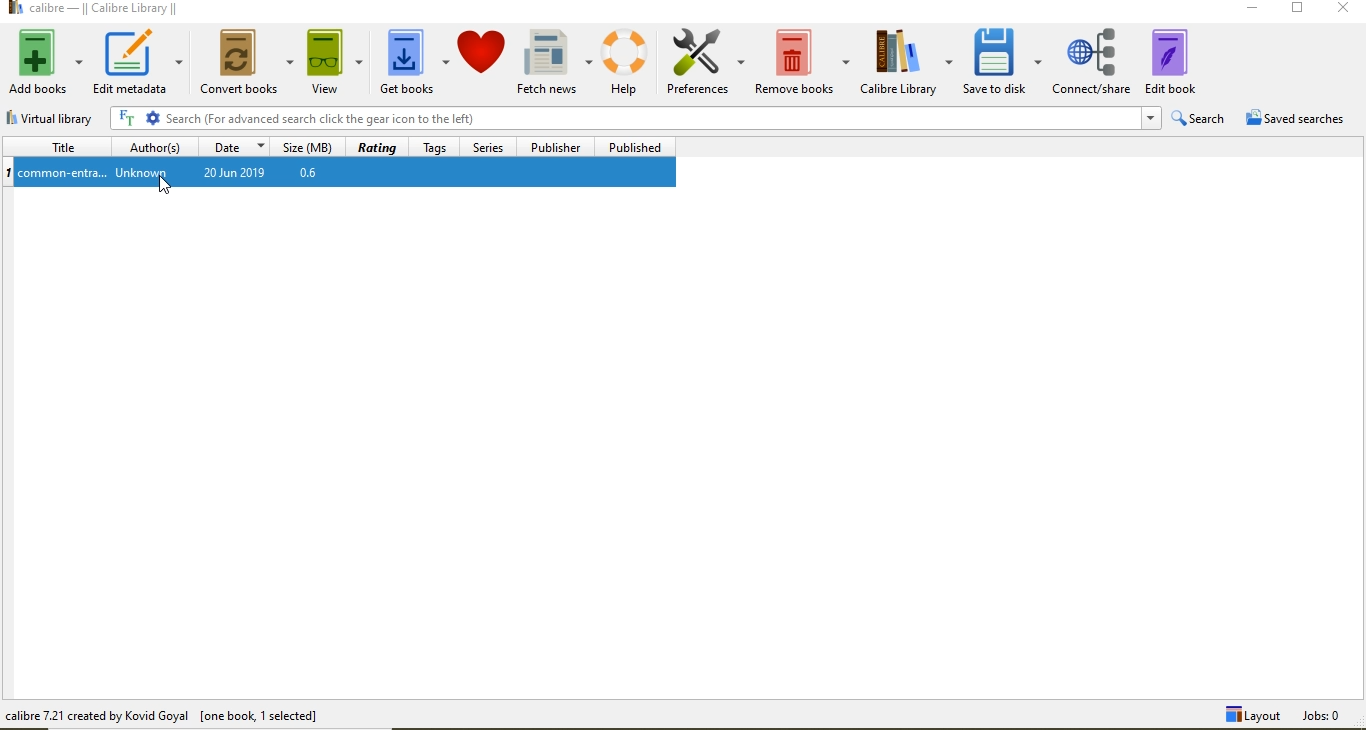 This screenshot has width=1366, height=730. I want to click on published, so click(634, 148).